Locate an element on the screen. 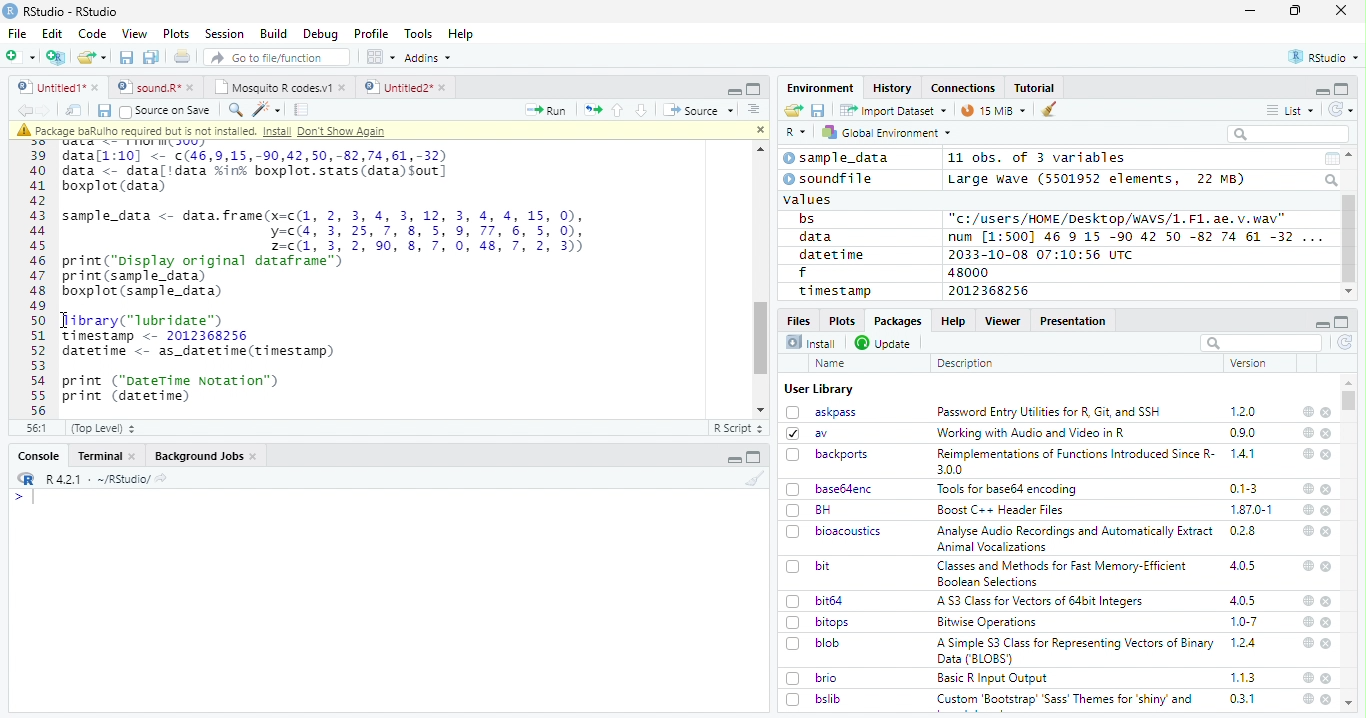 The image size is (1366, 718). close is located at coordinates (757, 128).